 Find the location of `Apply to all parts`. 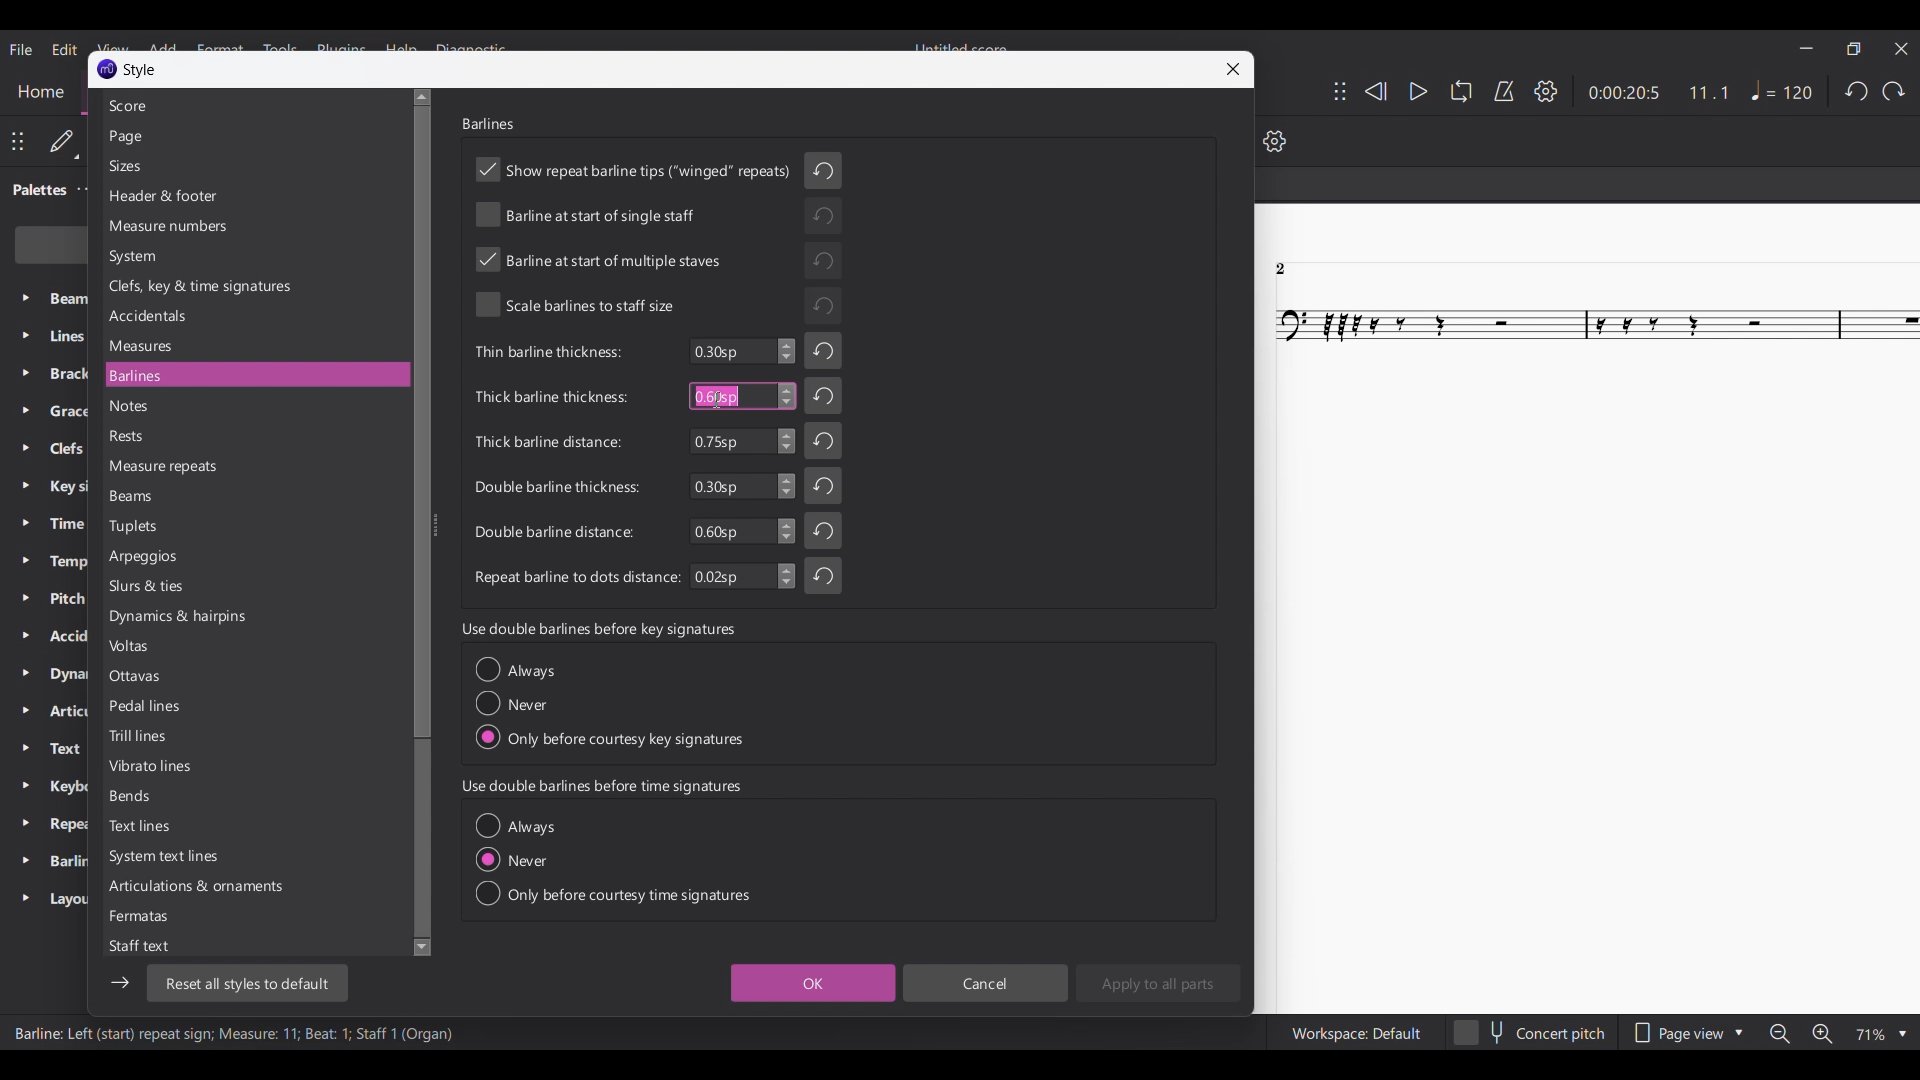

Apply to all parts is located at coordinates (1158, 982).